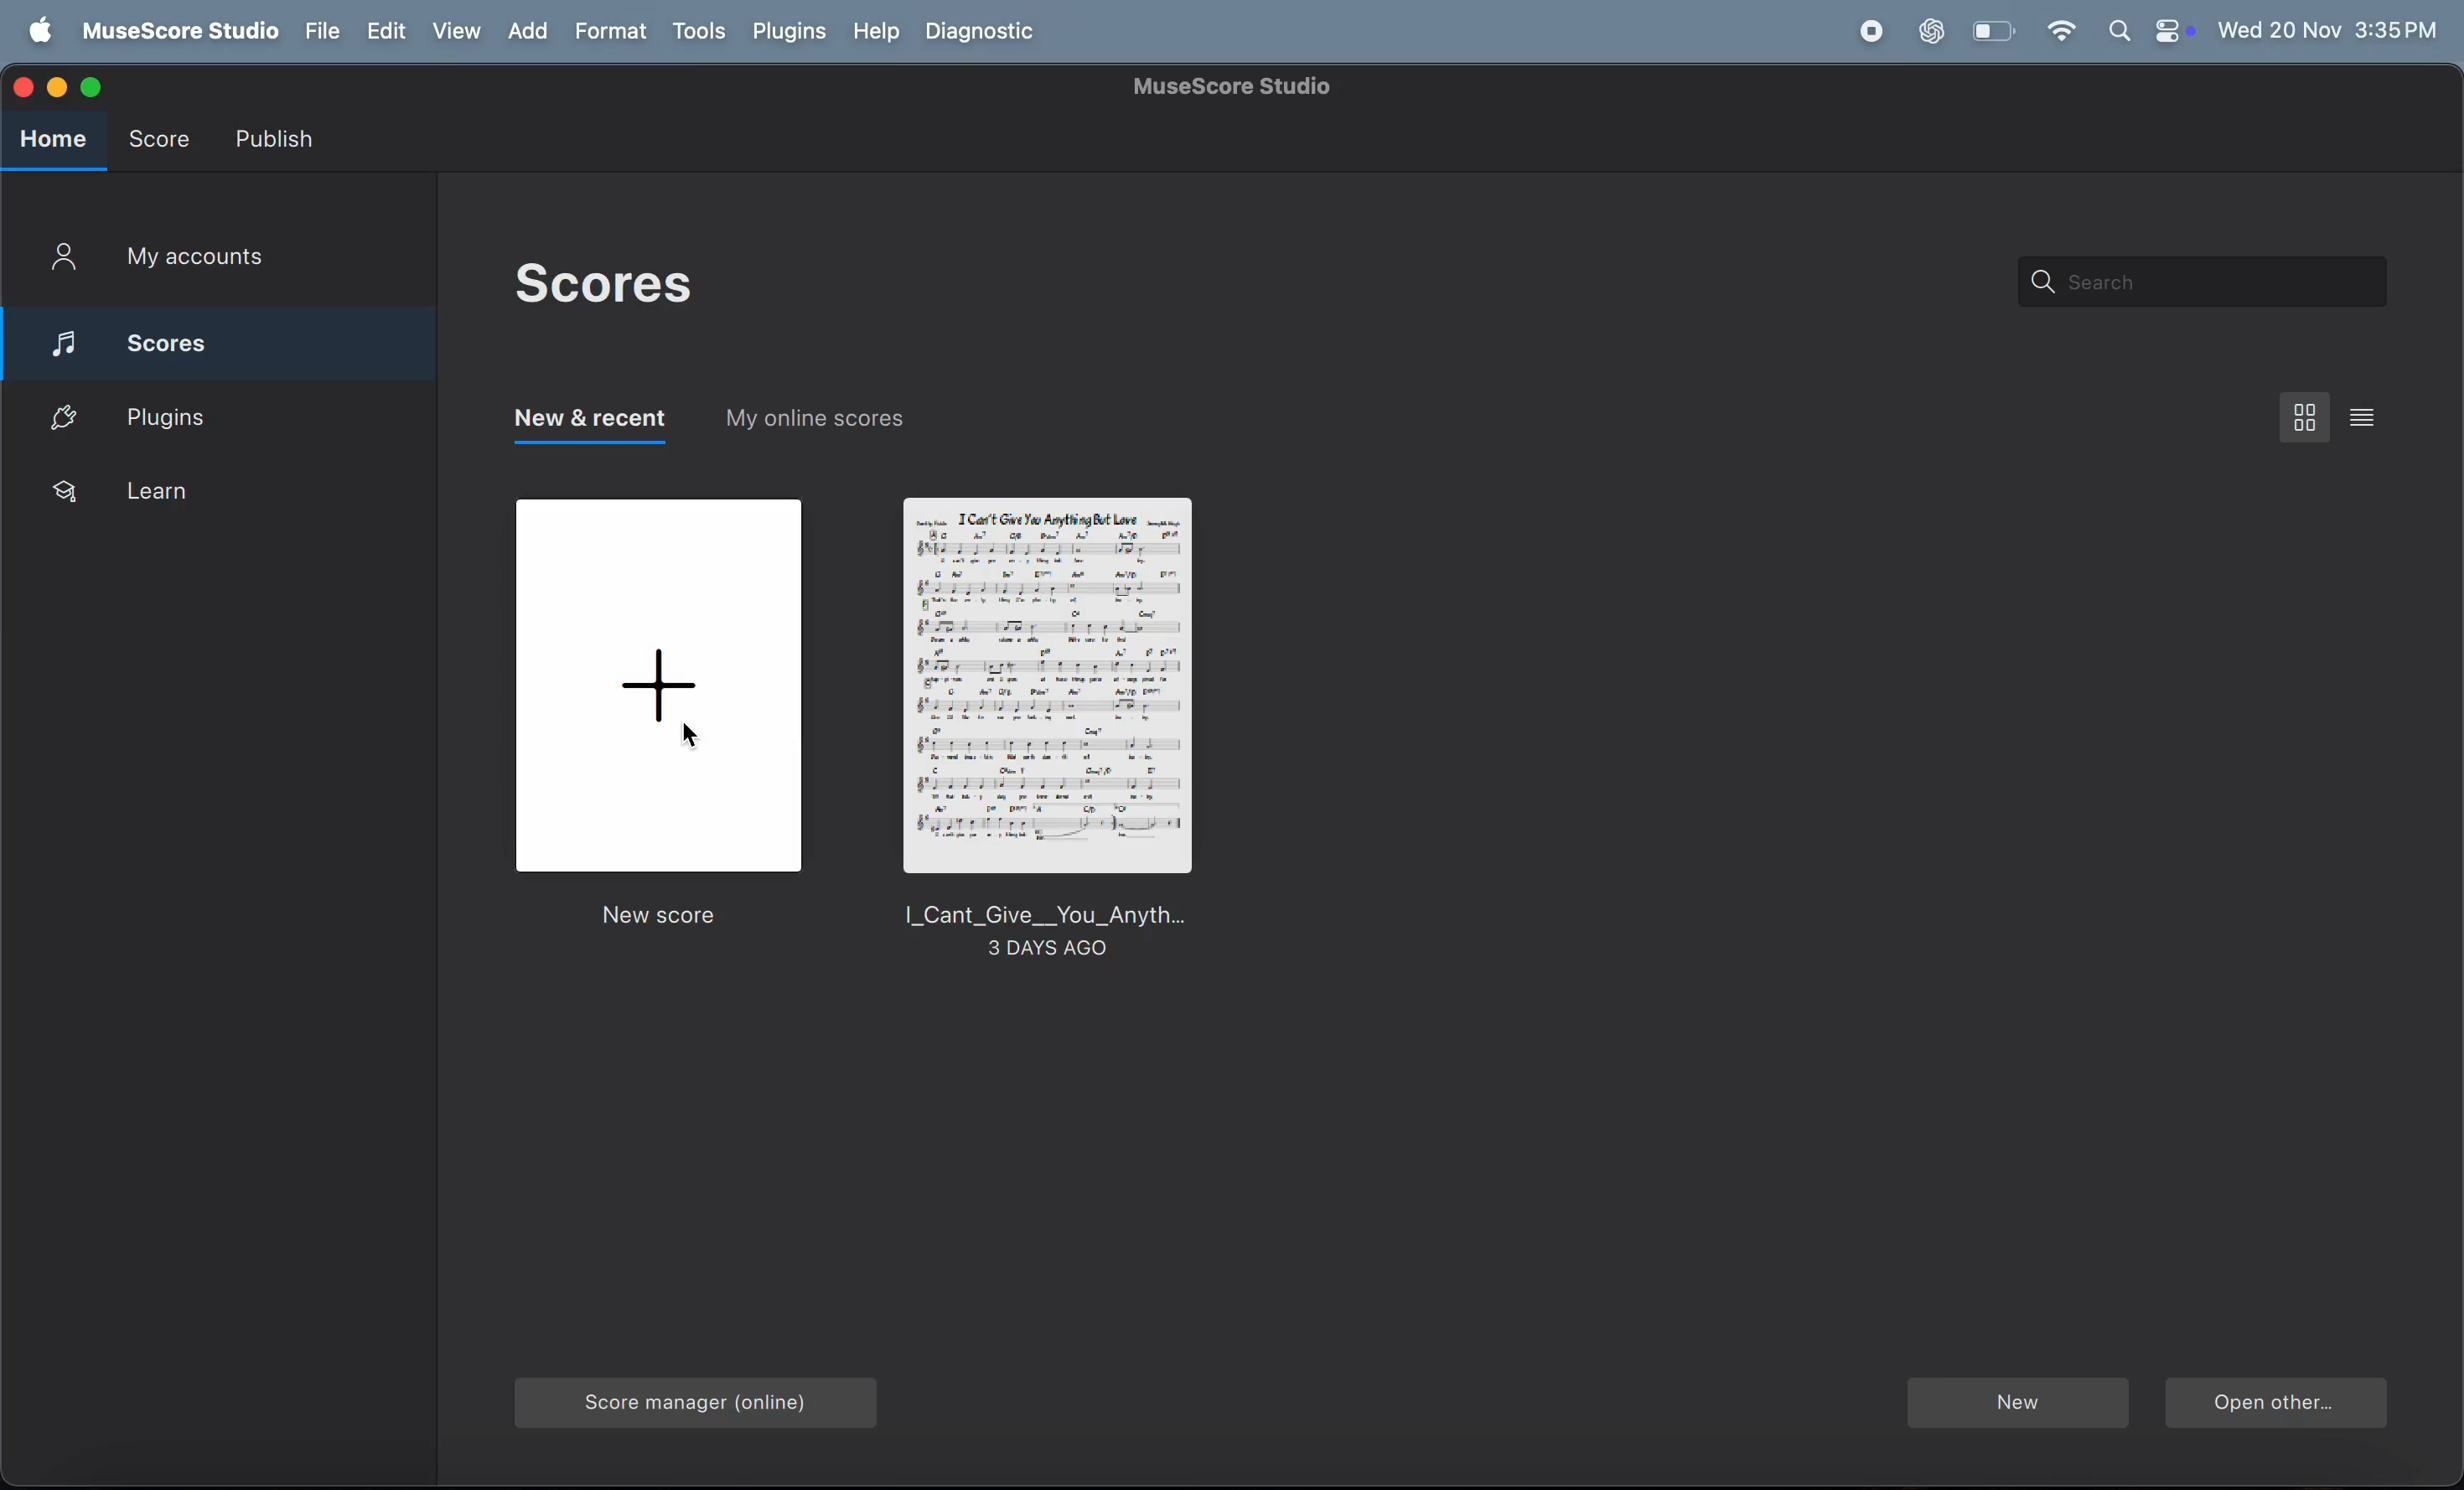 Image resolution: width=2464 pixels, height=1490 pixels. I want to click on view, so click(459, 31).